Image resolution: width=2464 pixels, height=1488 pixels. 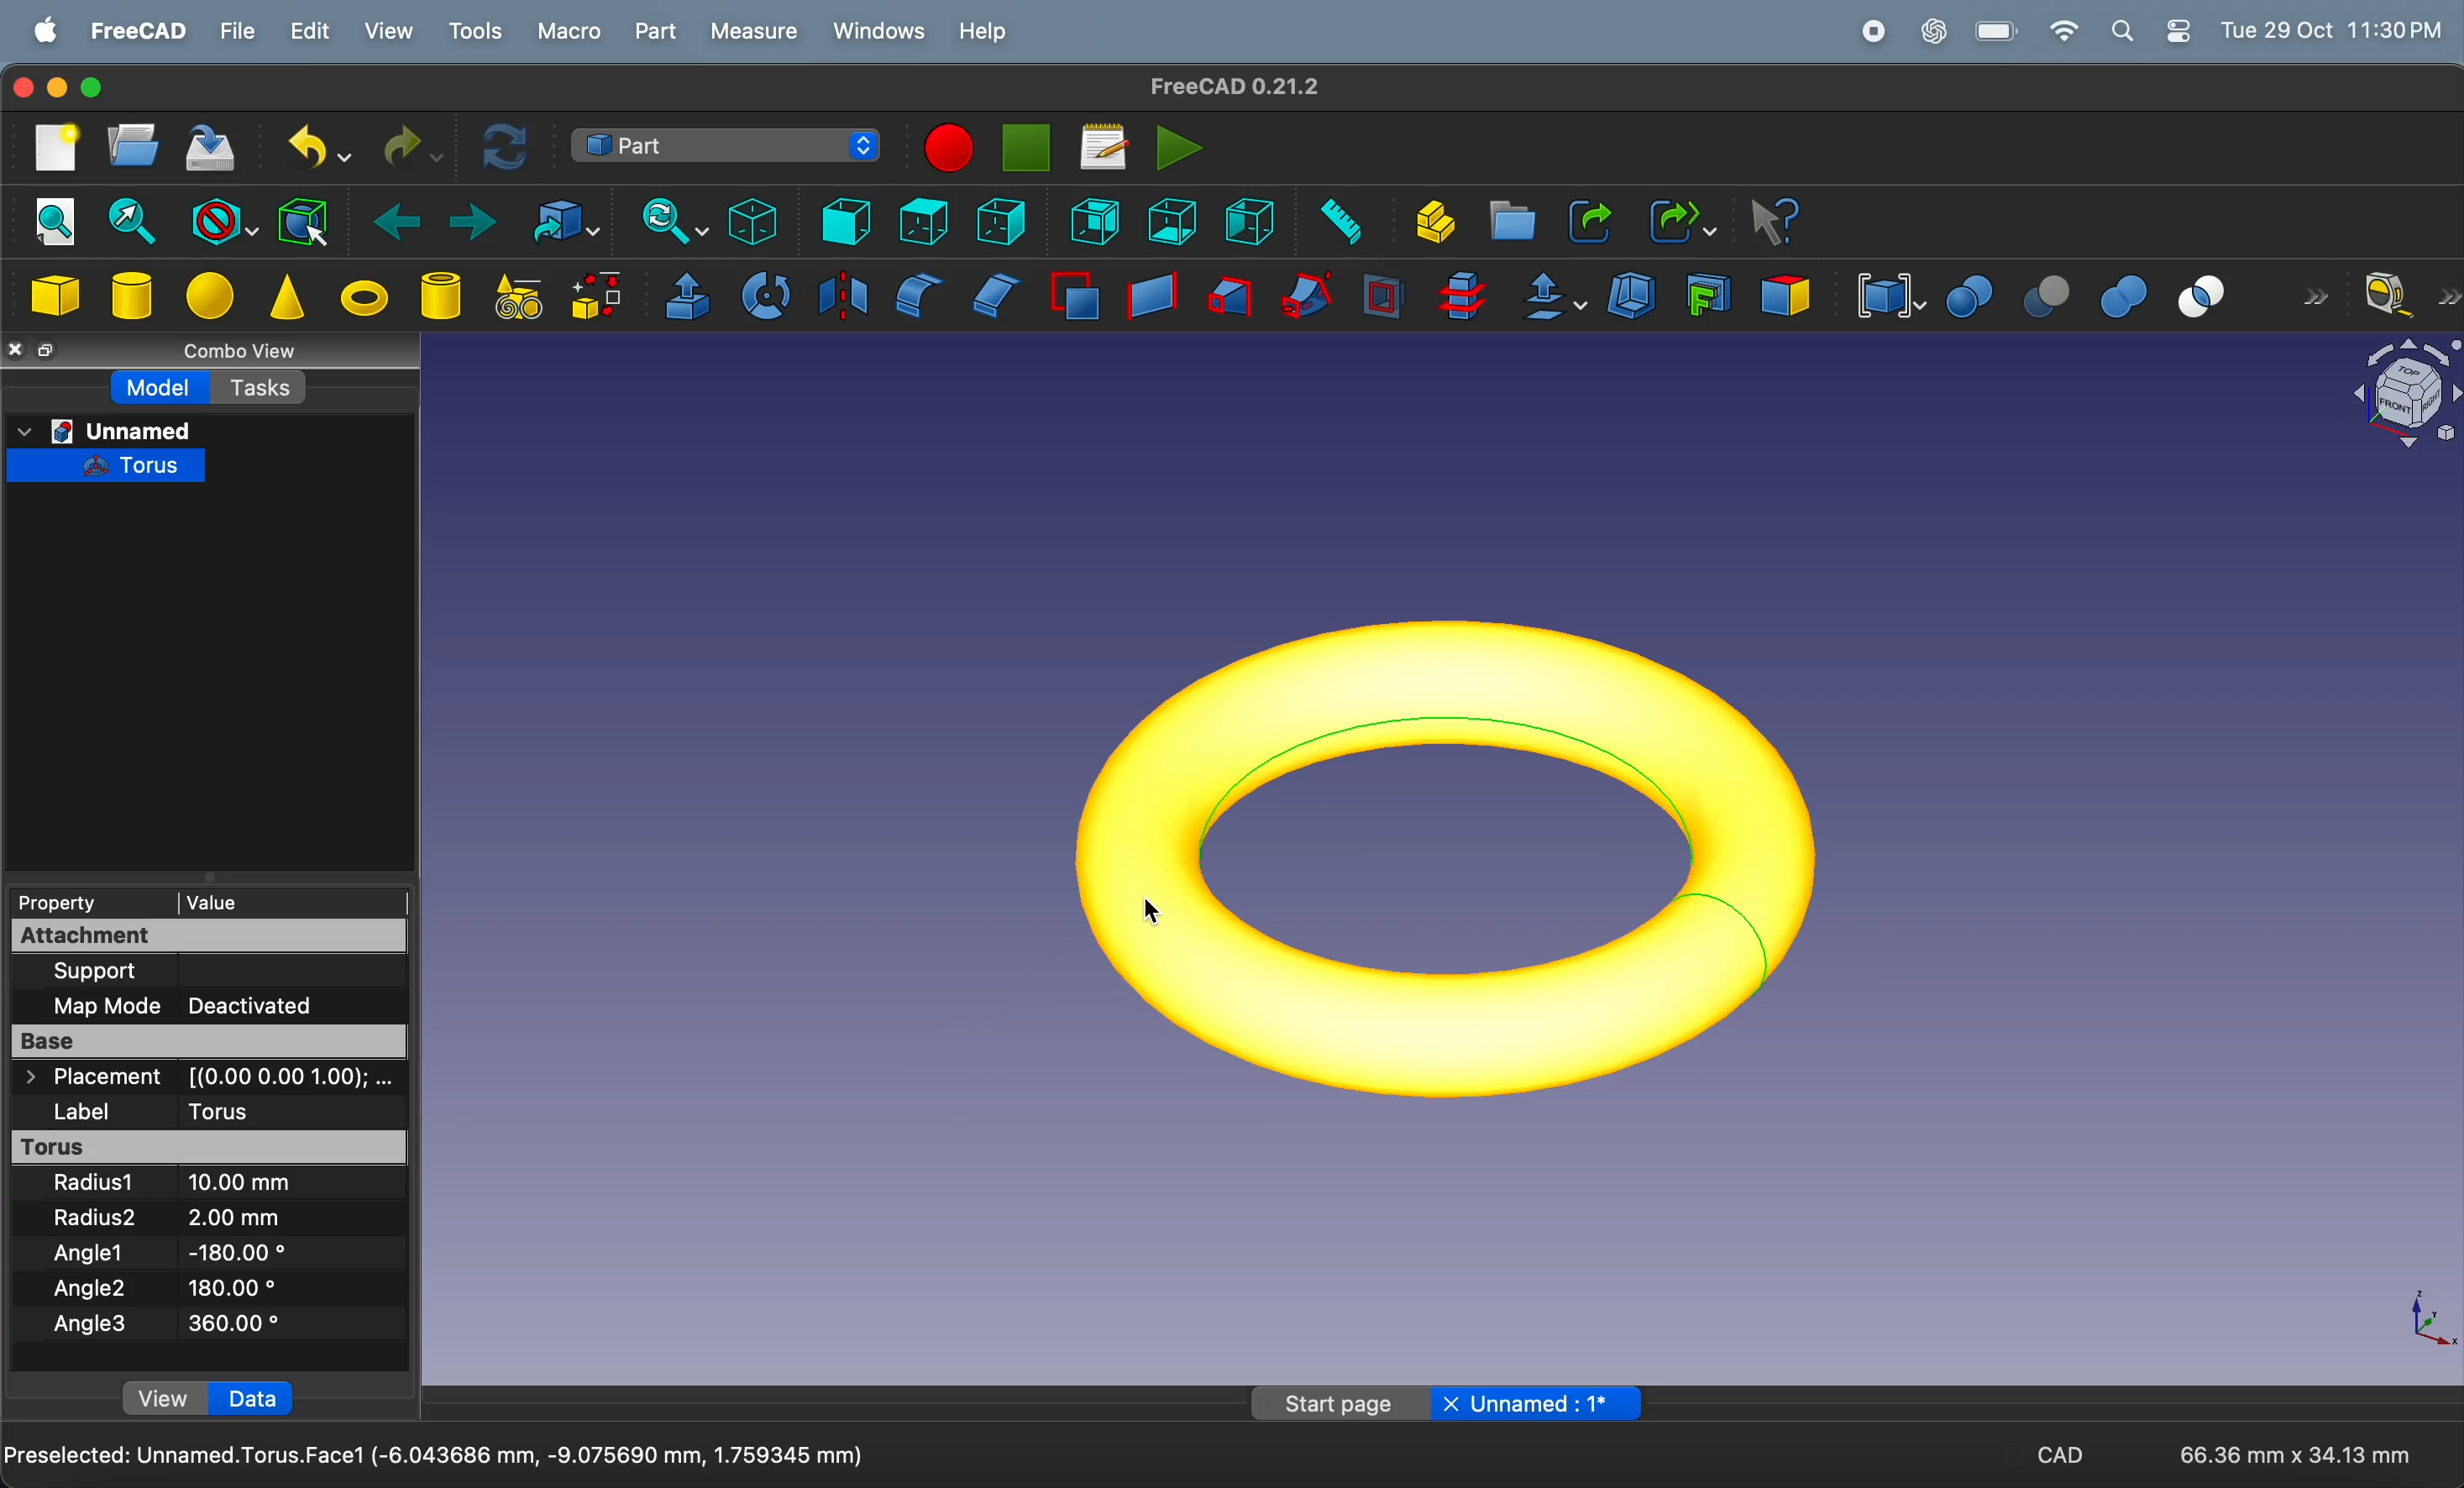 I want to click on create projection on surface, so click(x=1704, y=294).